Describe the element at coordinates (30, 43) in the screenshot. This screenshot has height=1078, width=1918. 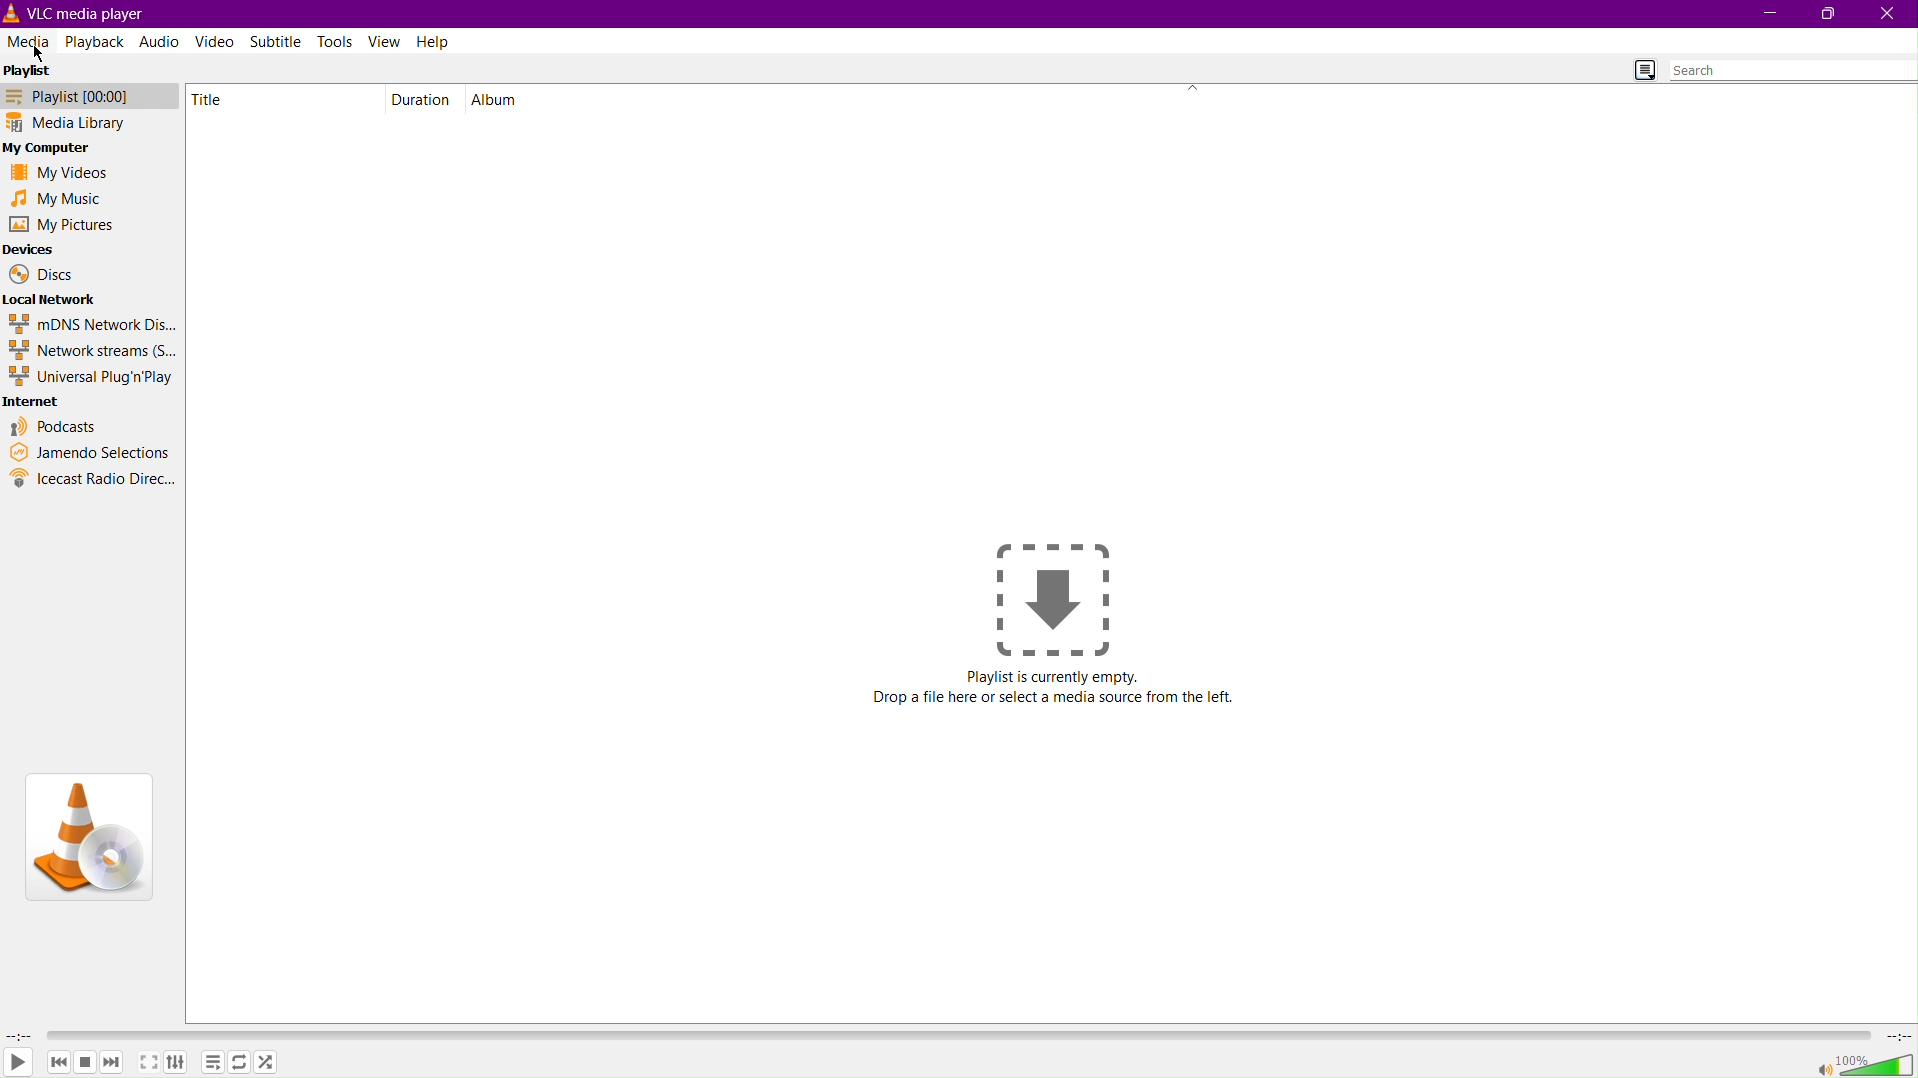
I see `Media` at that location.